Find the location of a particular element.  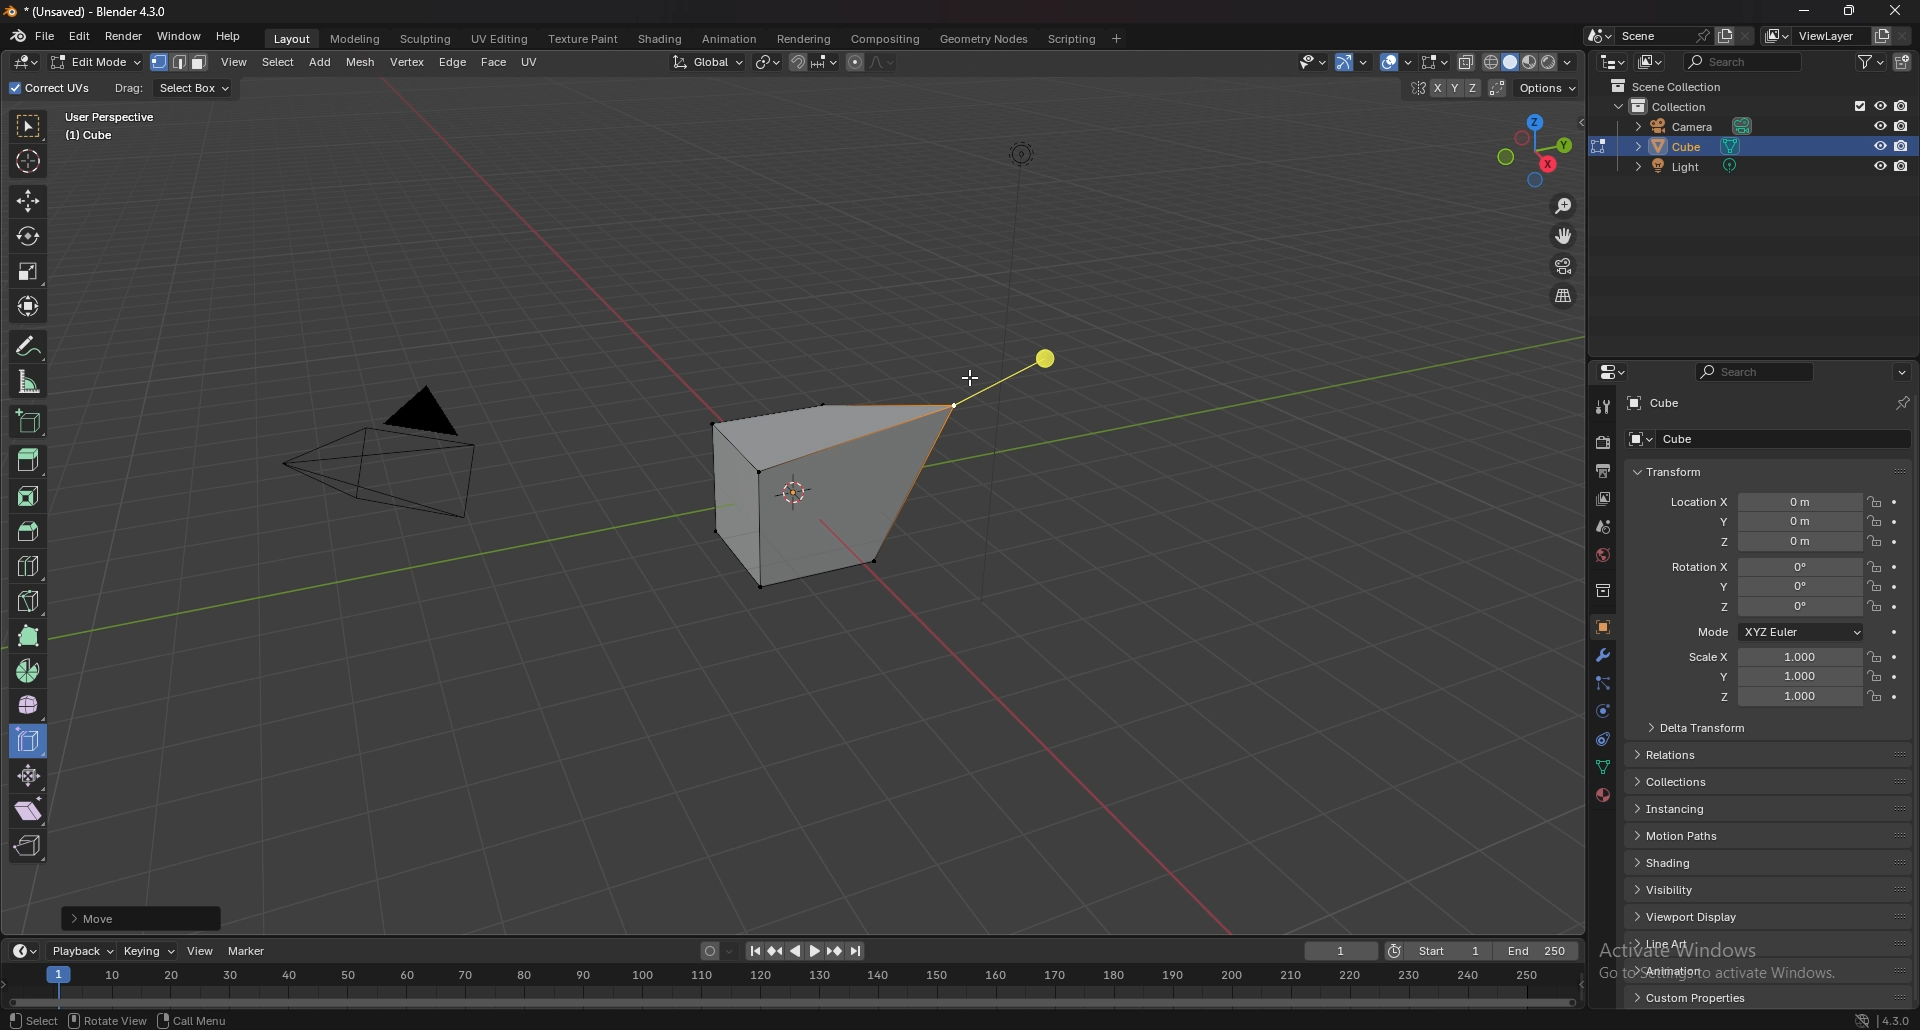

transformation orientation is located at coordinates (708, 62).